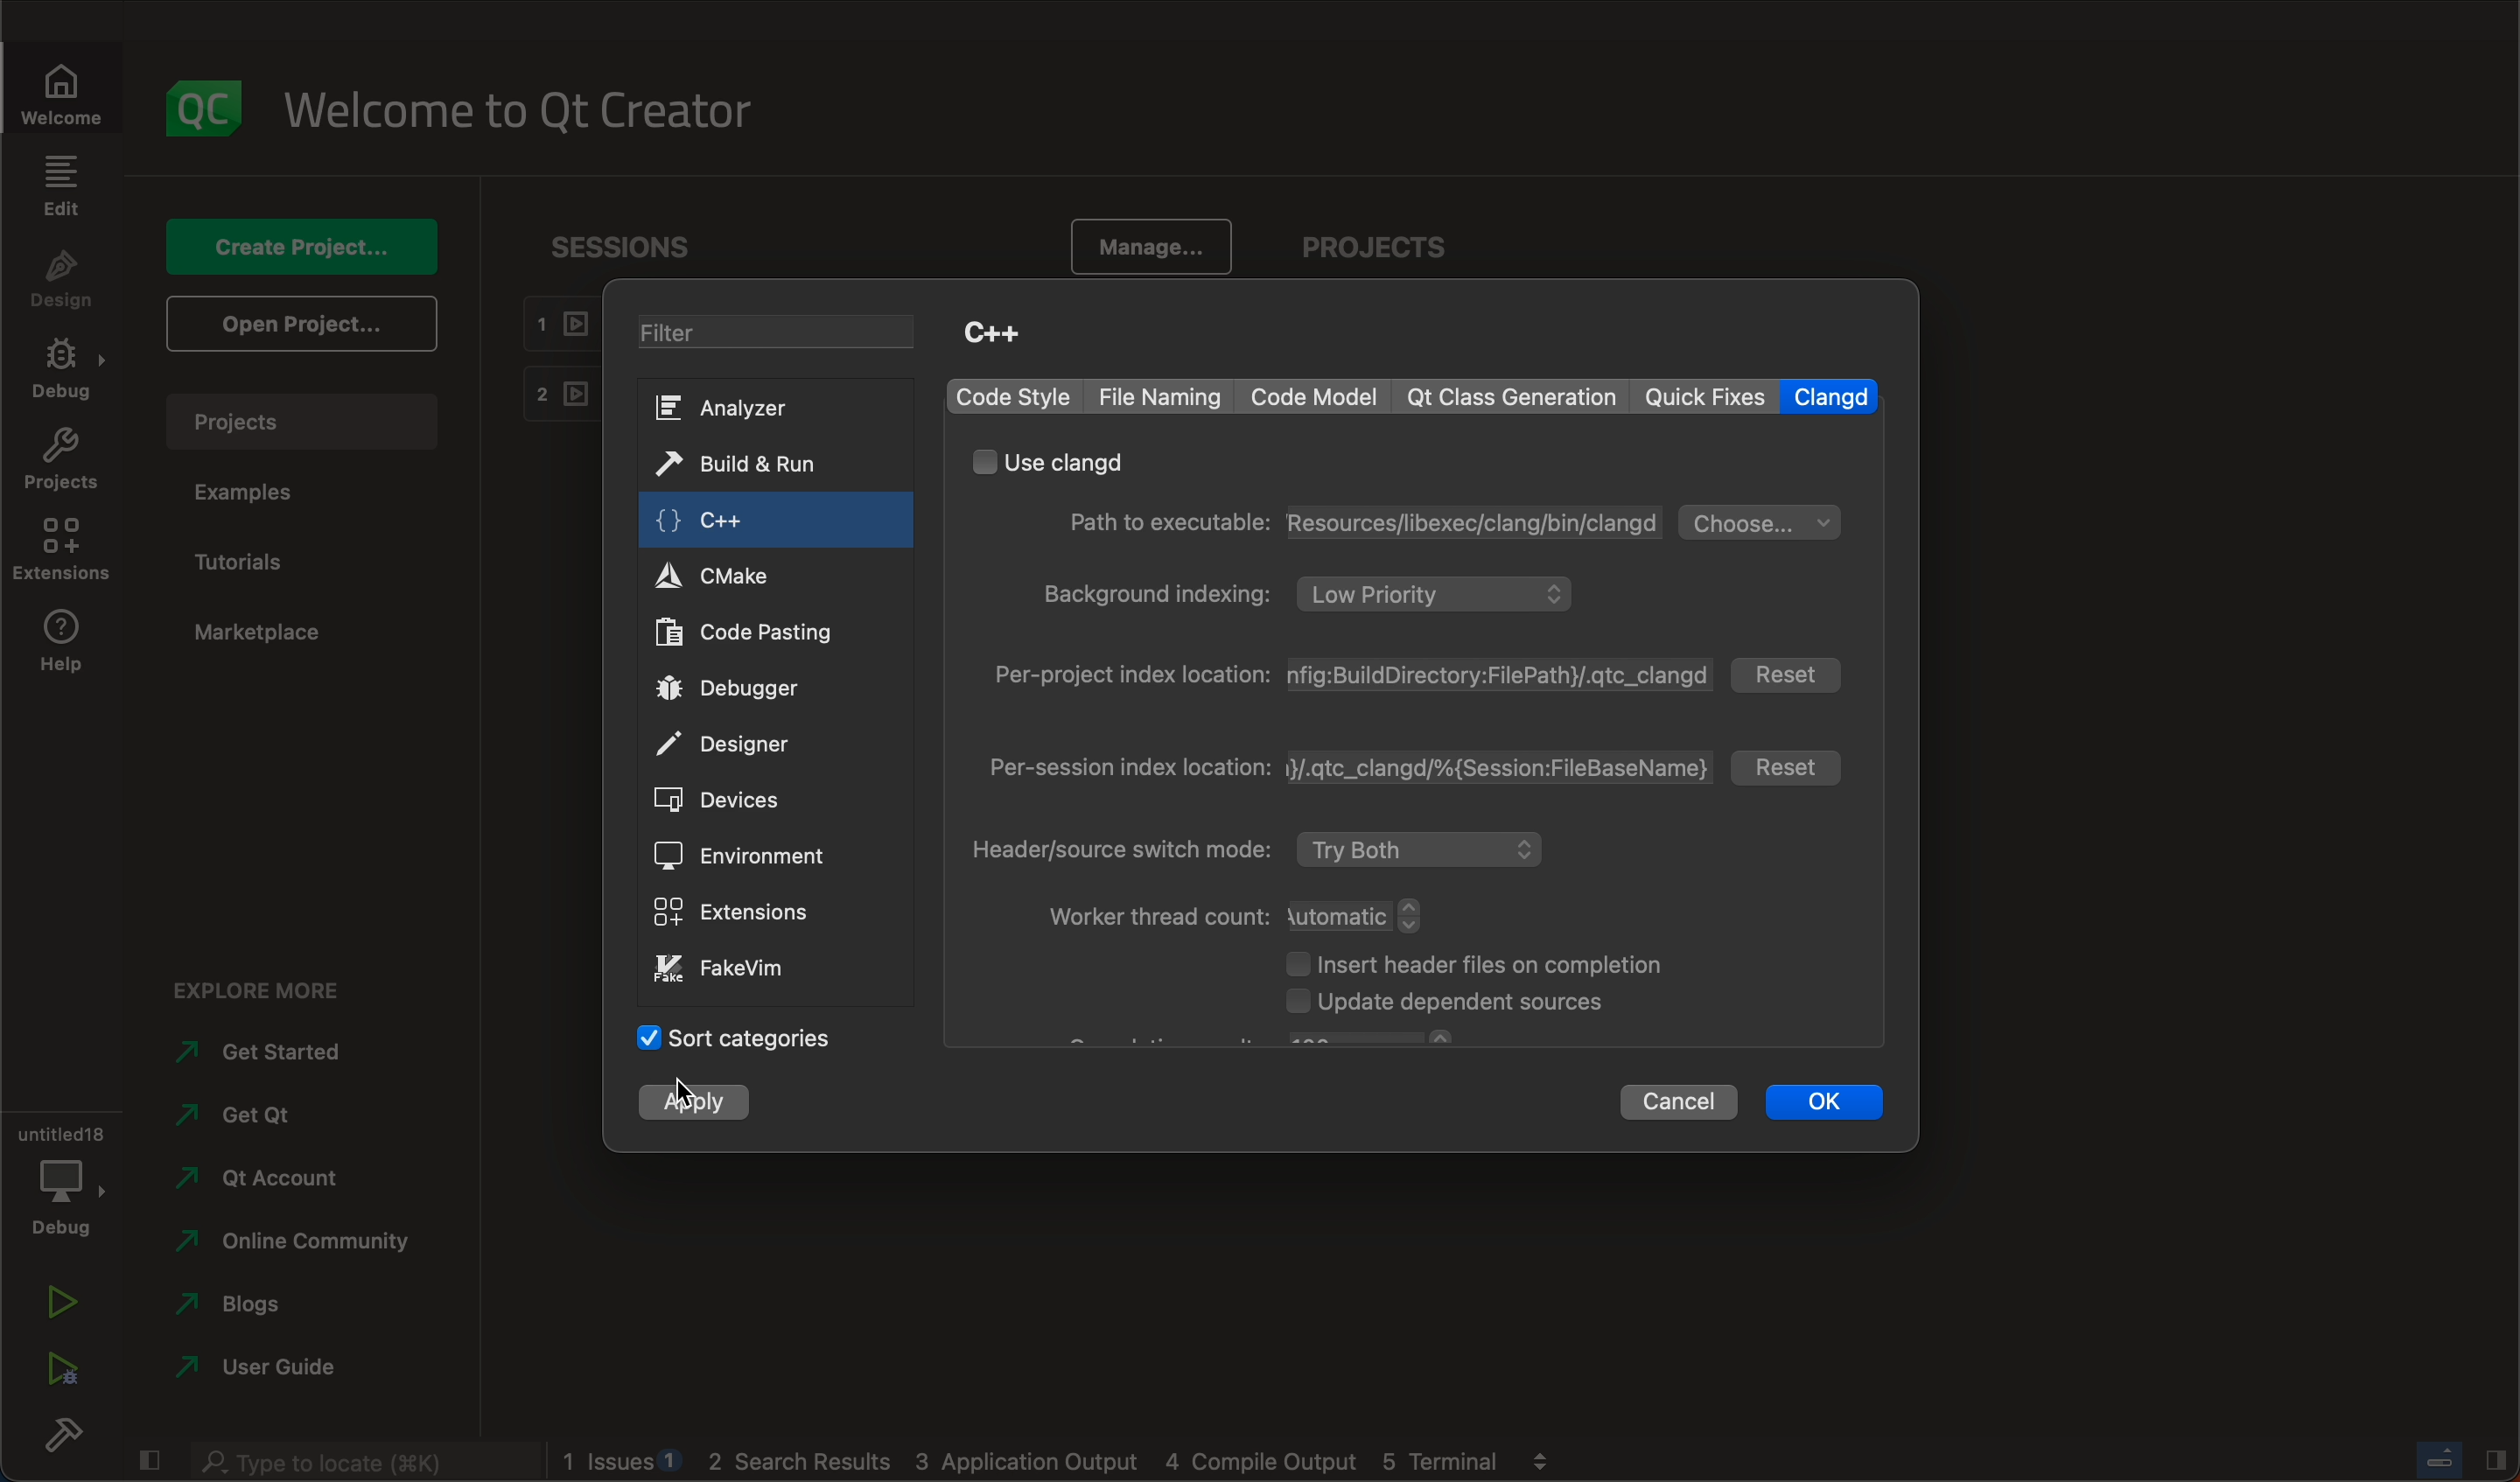 The height and width of the screenshot is (1482, 2520). I want to click on header , so click(1260, 849).